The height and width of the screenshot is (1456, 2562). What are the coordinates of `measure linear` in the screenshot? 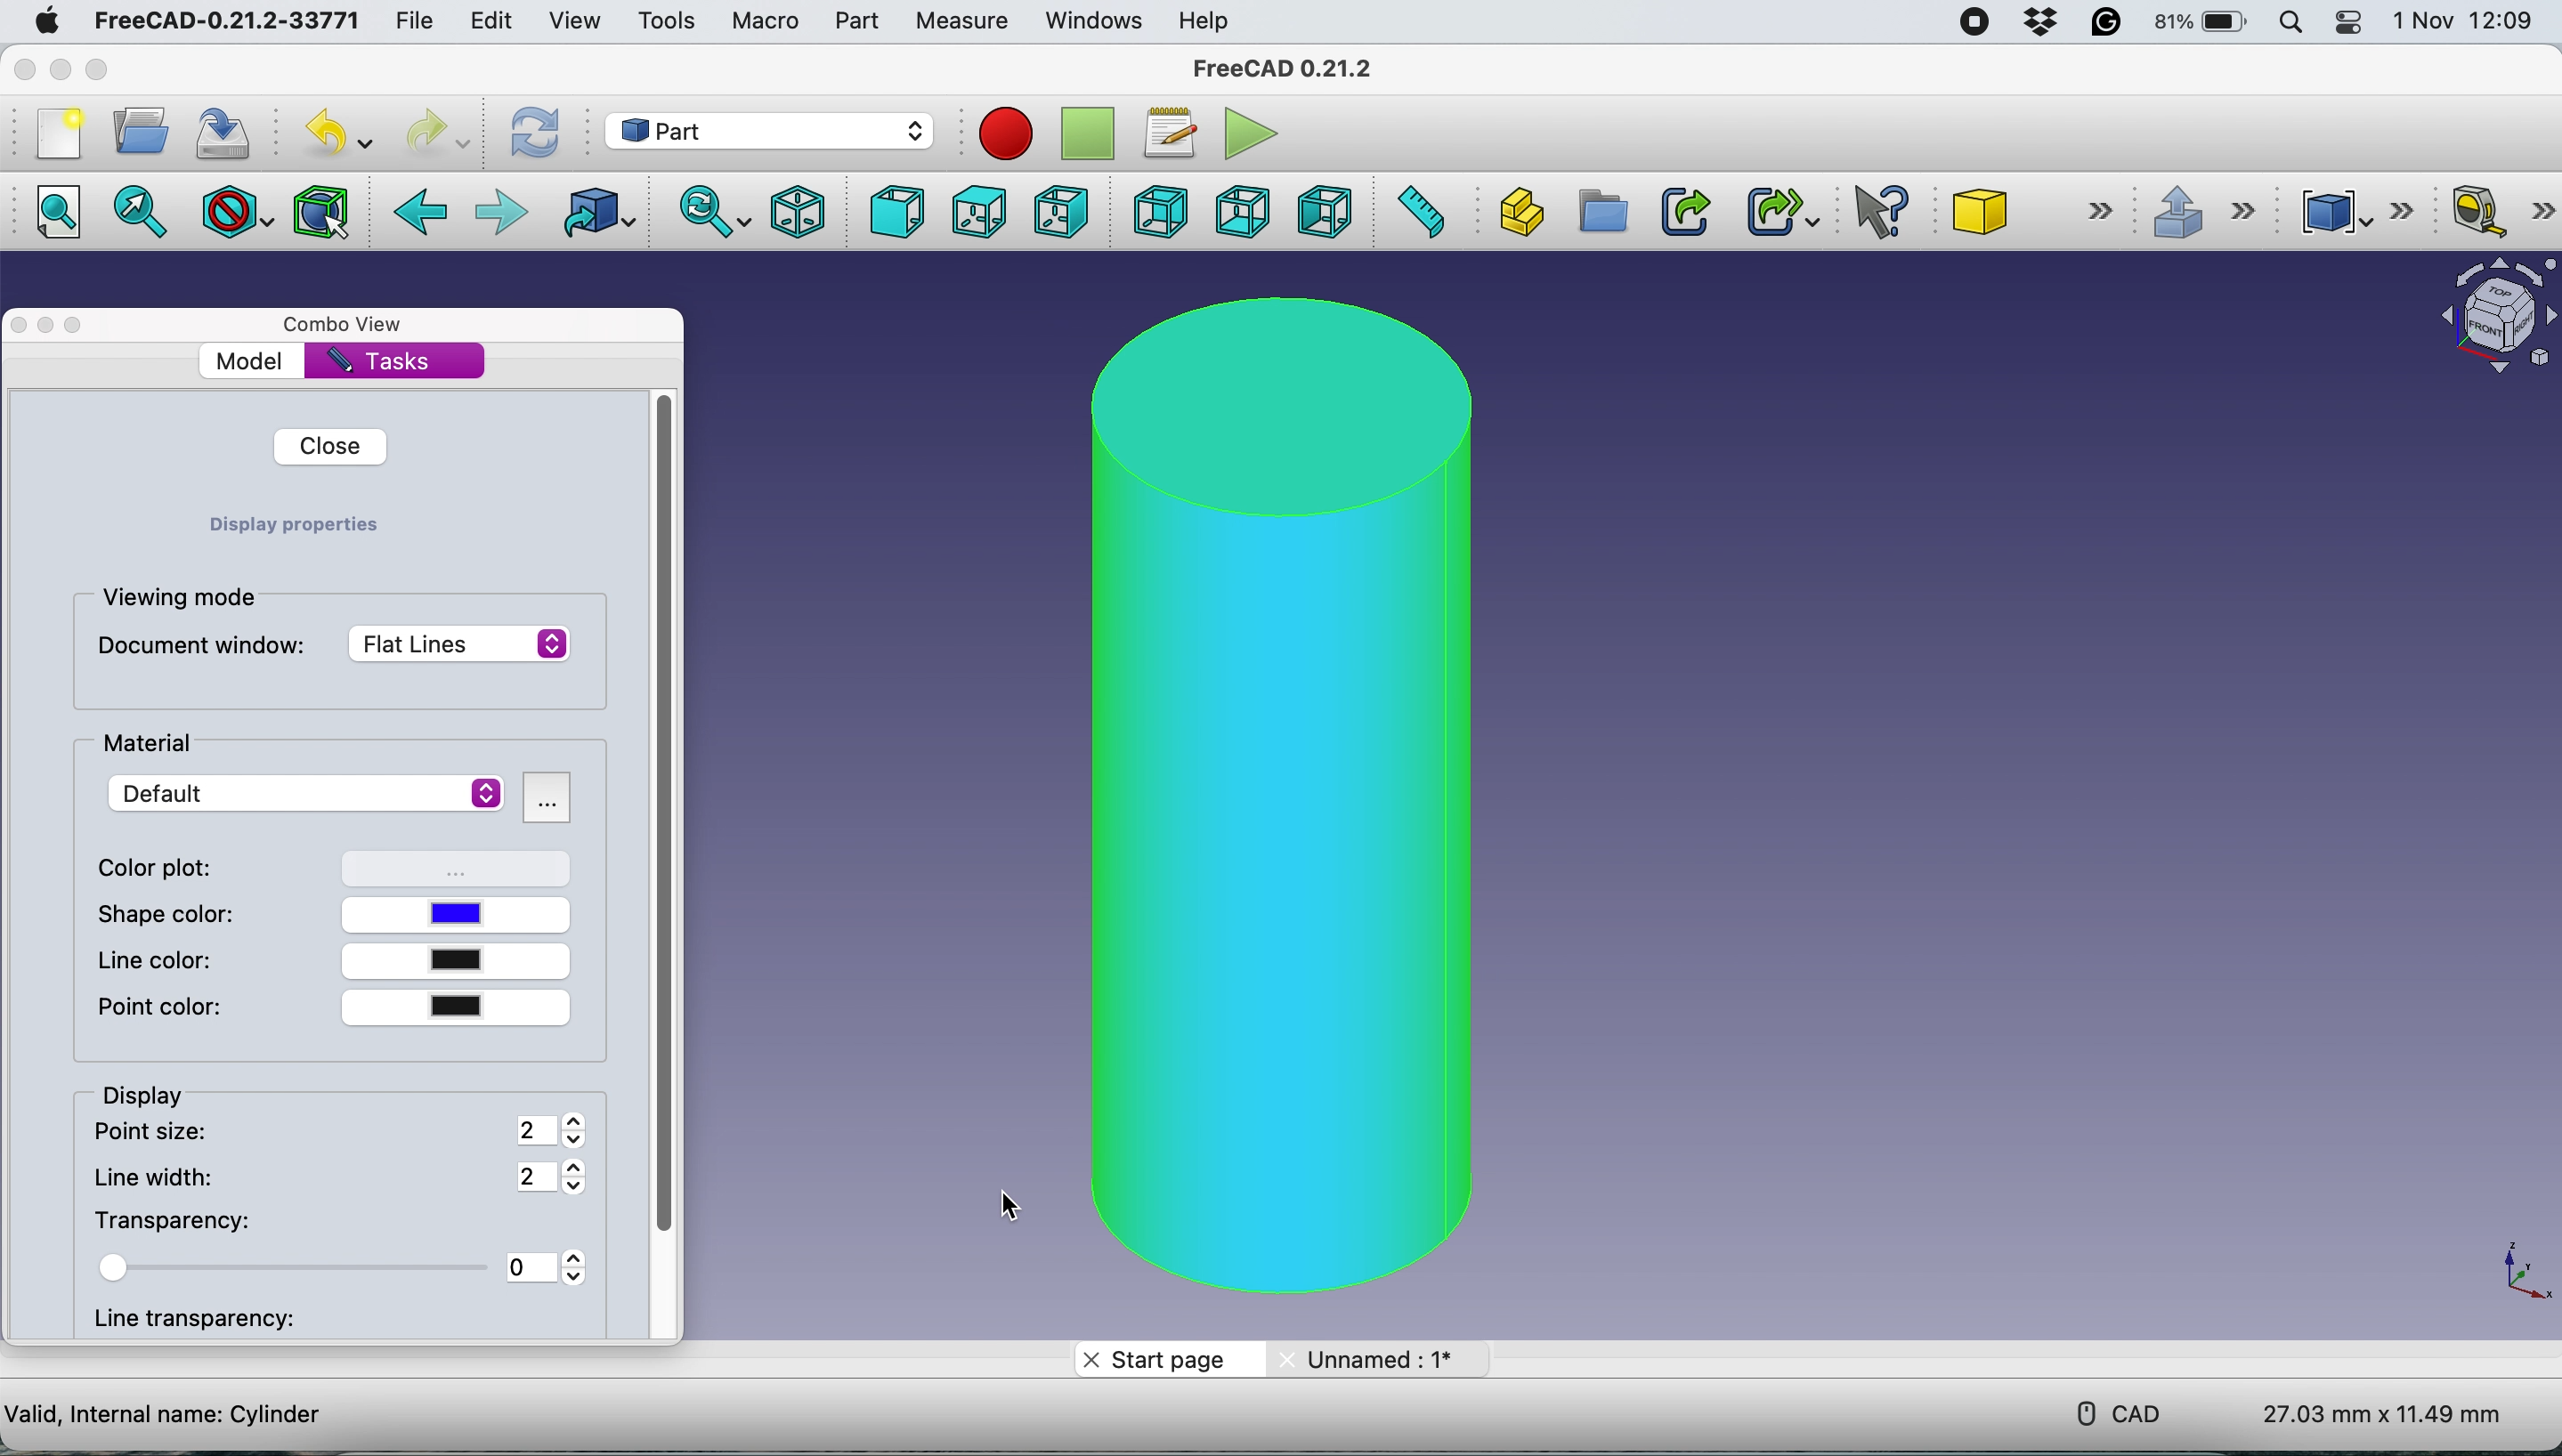 It's located at (2499, 213).